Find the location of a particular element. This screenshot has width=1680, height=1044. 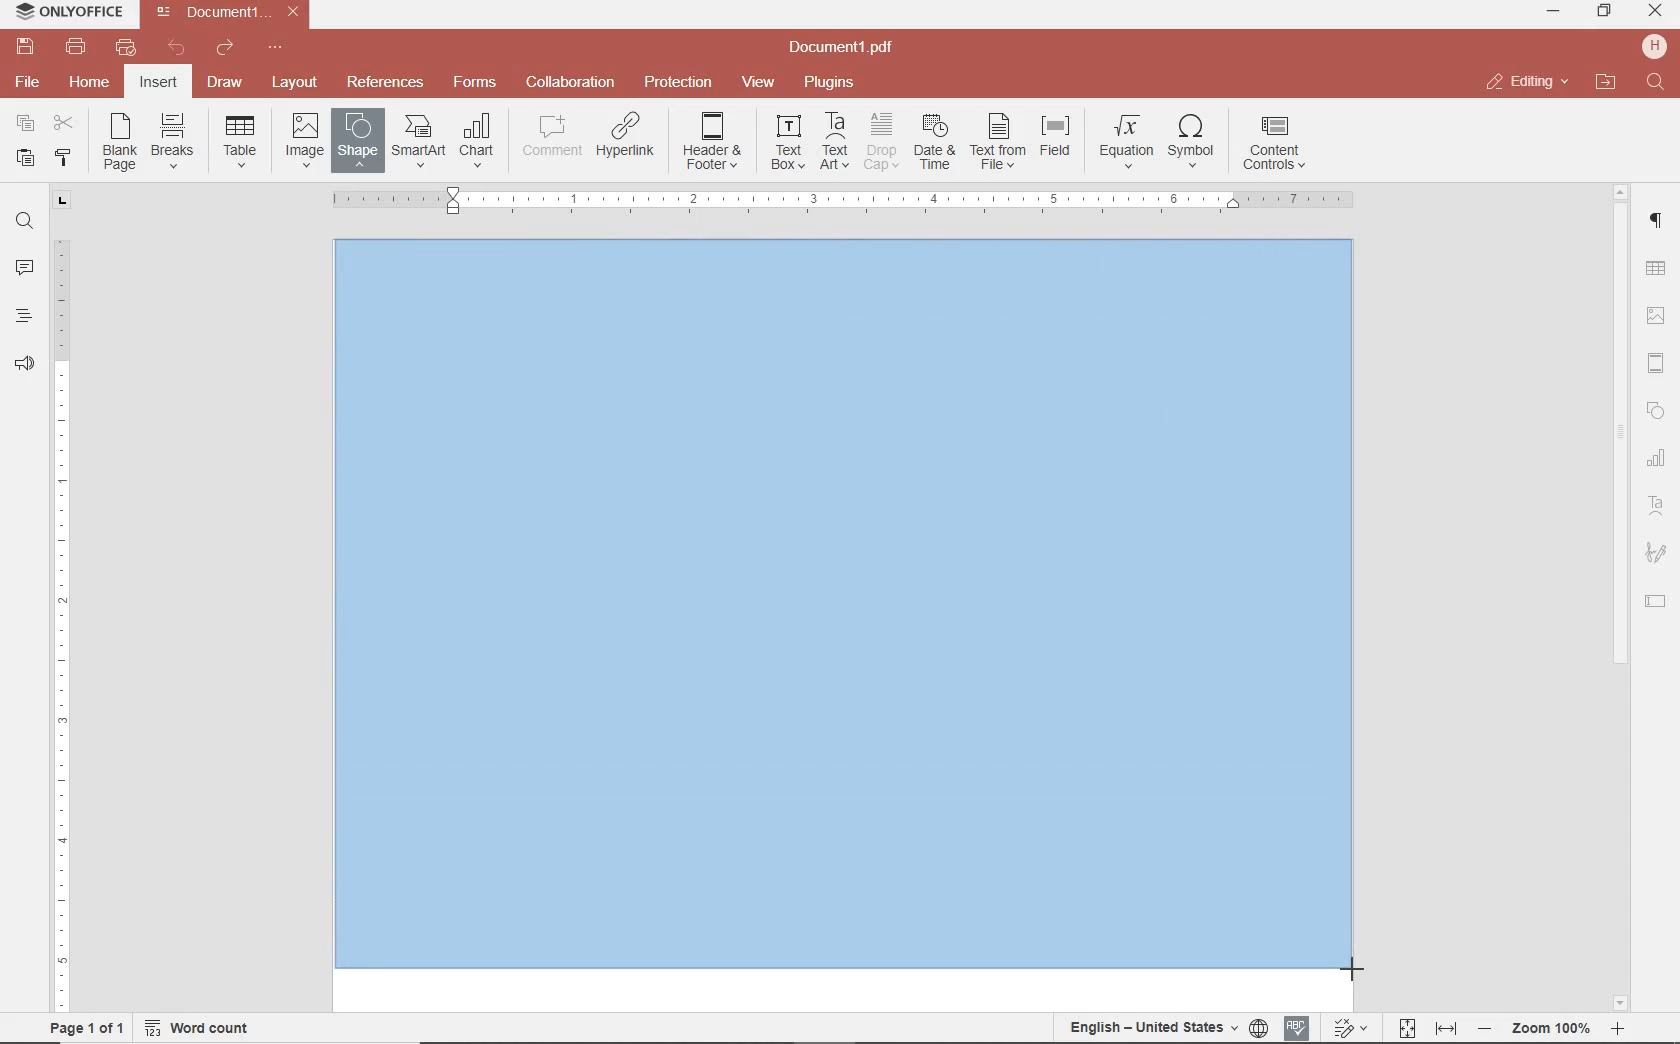

INSERT CONTENT CONTROLS is located at coordinates (1274, 144).